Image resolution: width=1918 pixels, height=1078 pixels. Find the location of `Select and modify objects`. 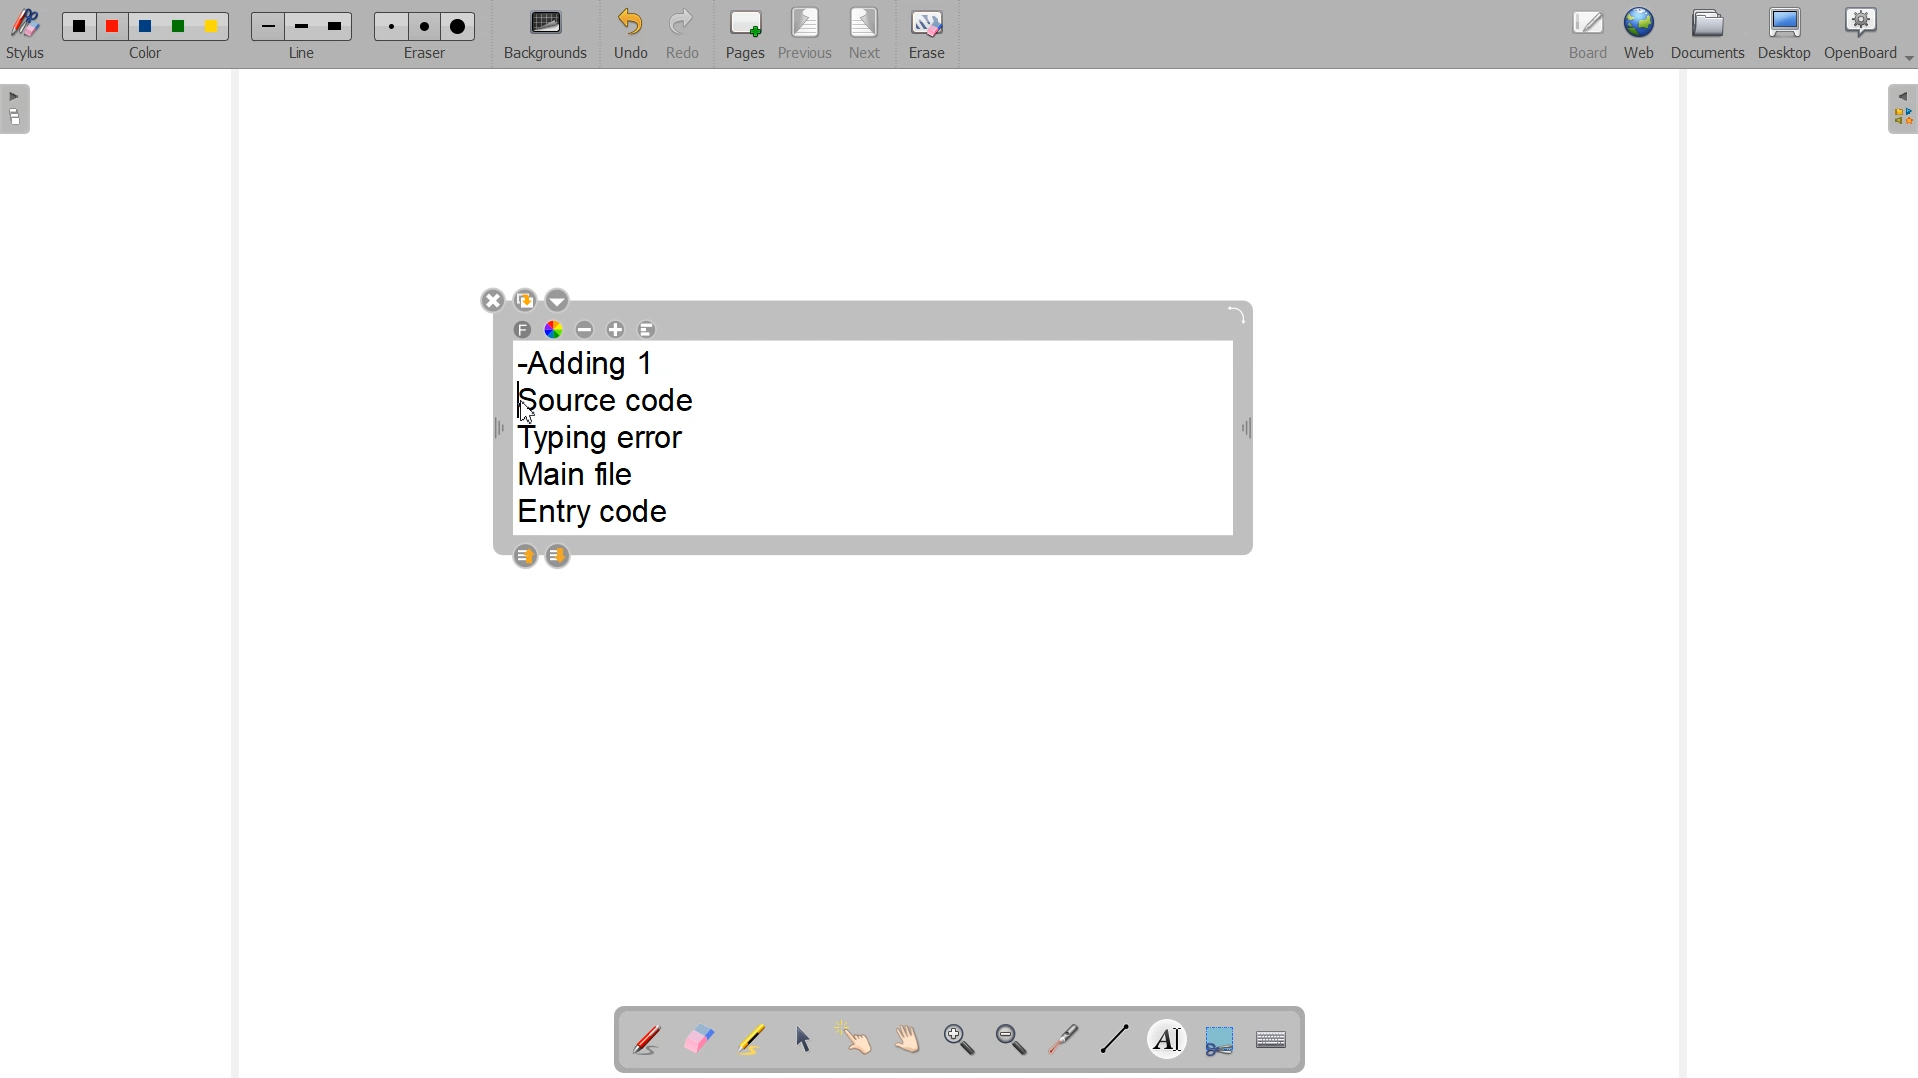

Select and modify objects is located at coordinates (803, 1039).